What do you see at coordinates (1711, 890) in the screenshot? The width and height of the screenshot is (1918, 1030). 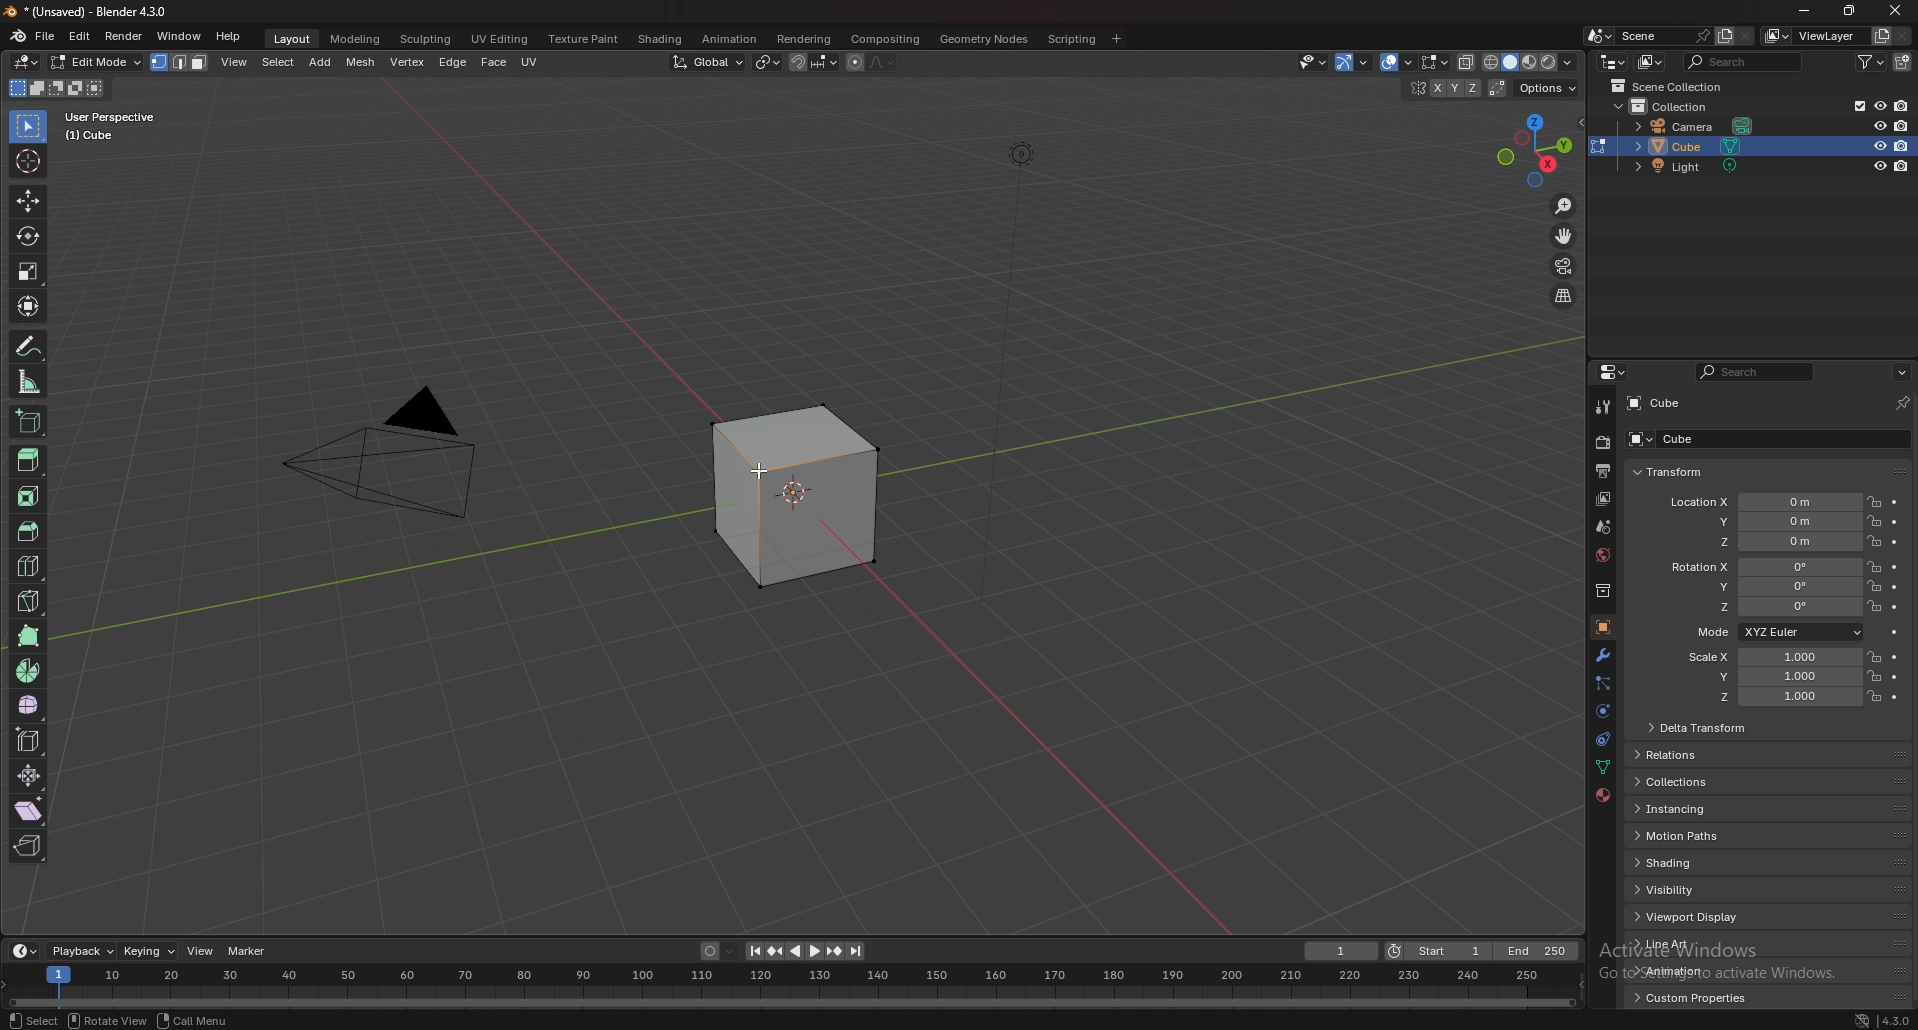 I see `visibility` at bounding box center [1711, 890].